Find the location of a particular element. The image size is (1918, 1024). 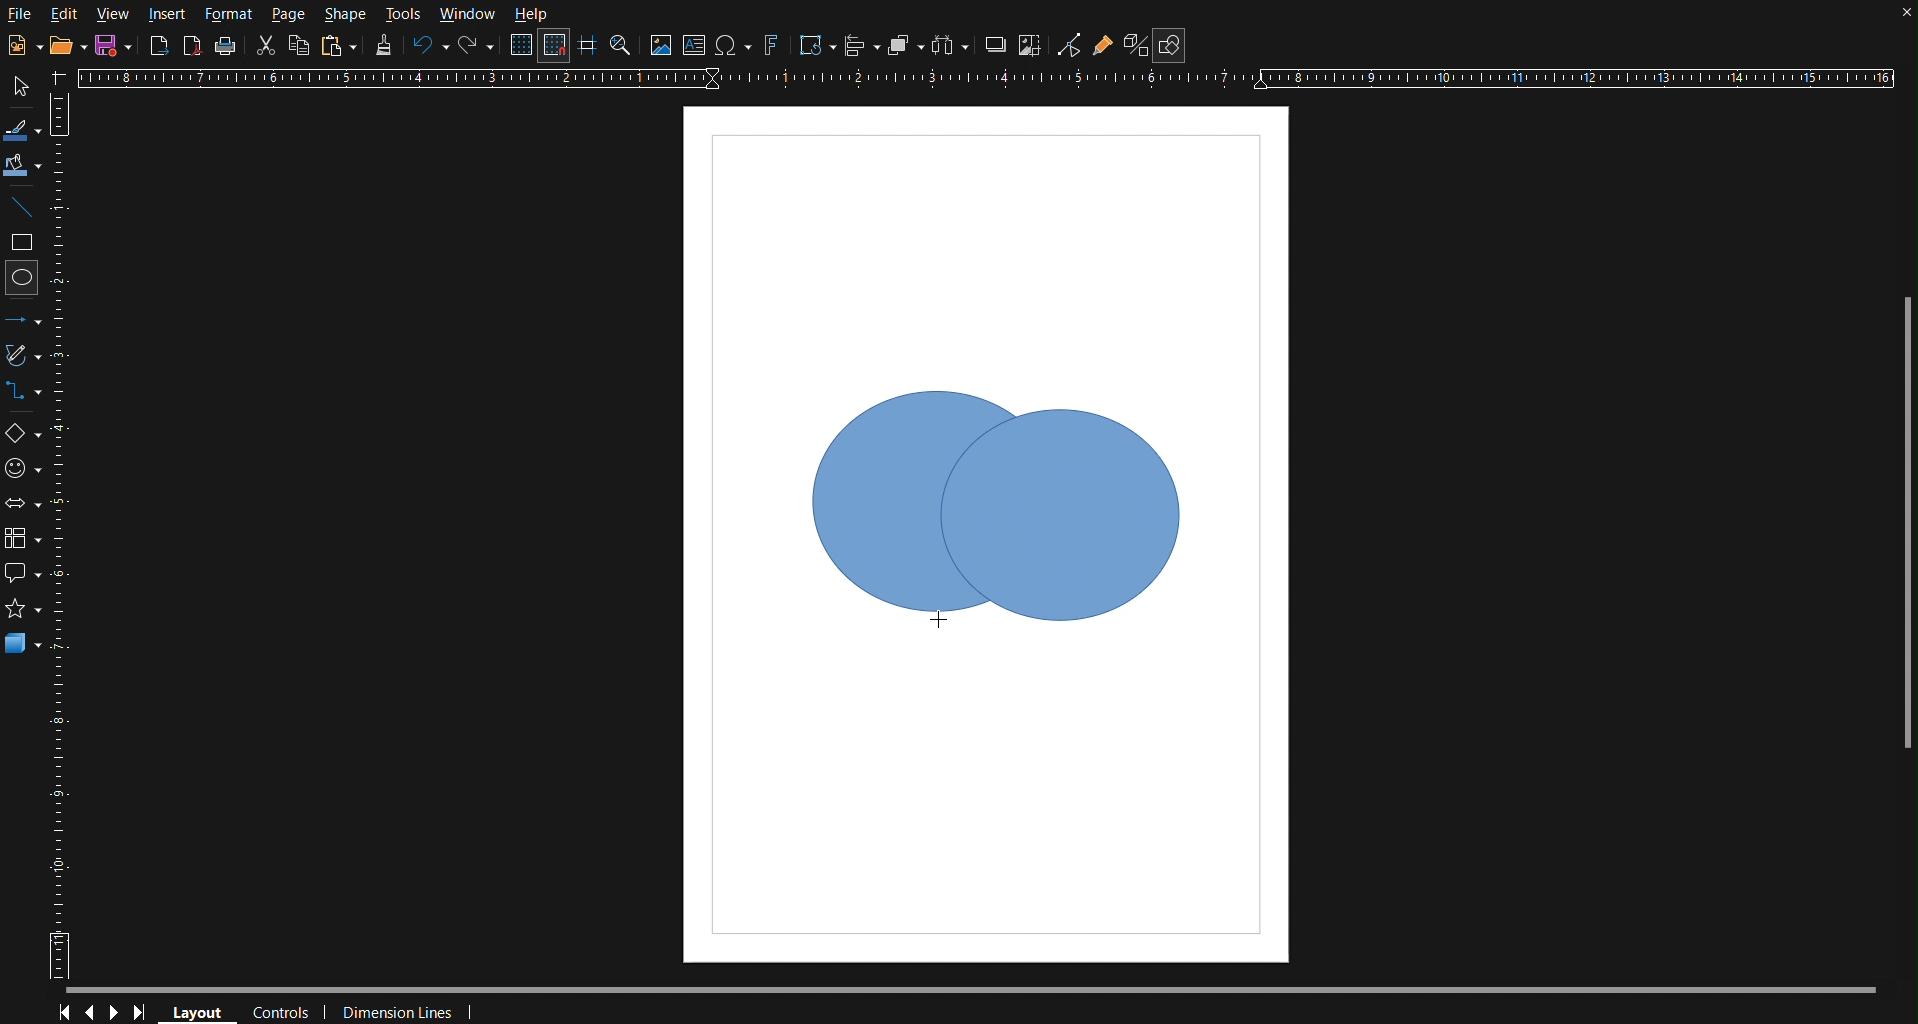

Redo is located at coordinates (472, 46).